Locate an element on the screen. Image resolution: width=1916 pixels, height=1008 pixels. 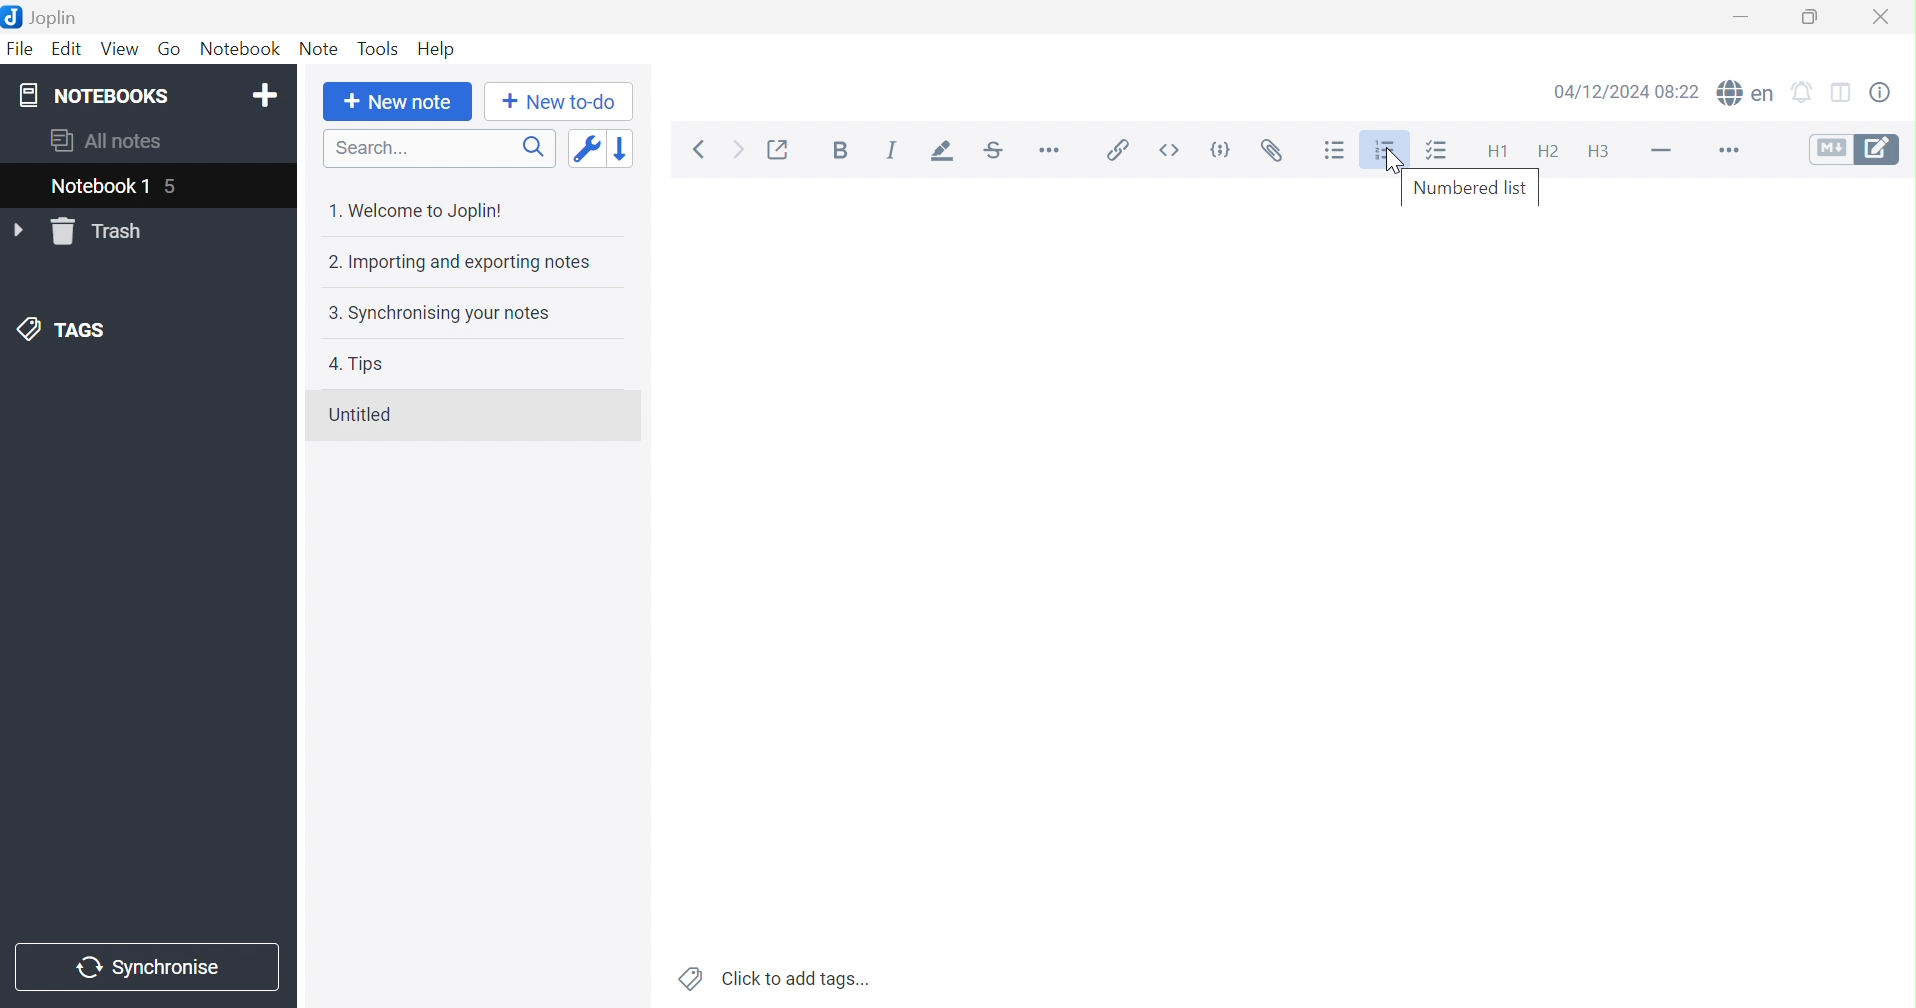
Drop Down is located at coordinates (20, 231).